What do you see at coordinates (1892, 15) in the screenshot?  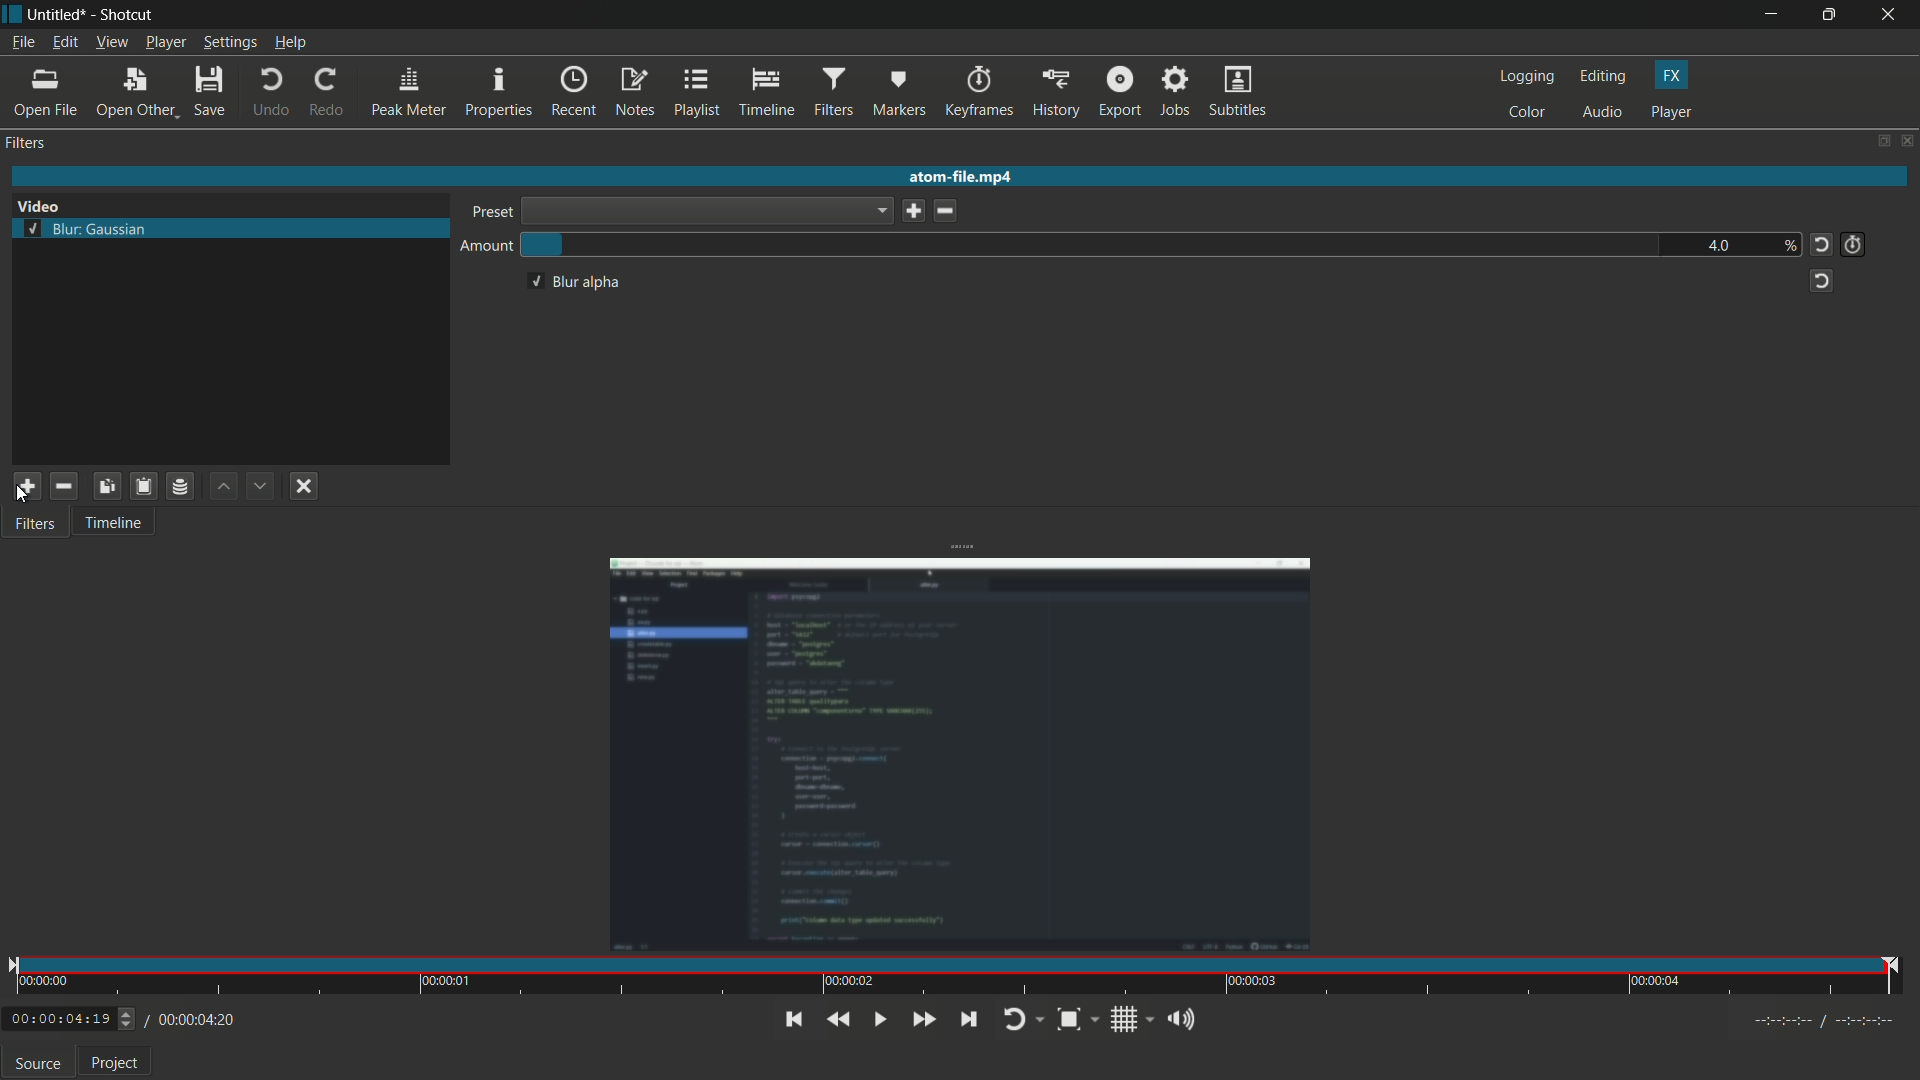 I see `close app` at bounding box center [1892, 15].